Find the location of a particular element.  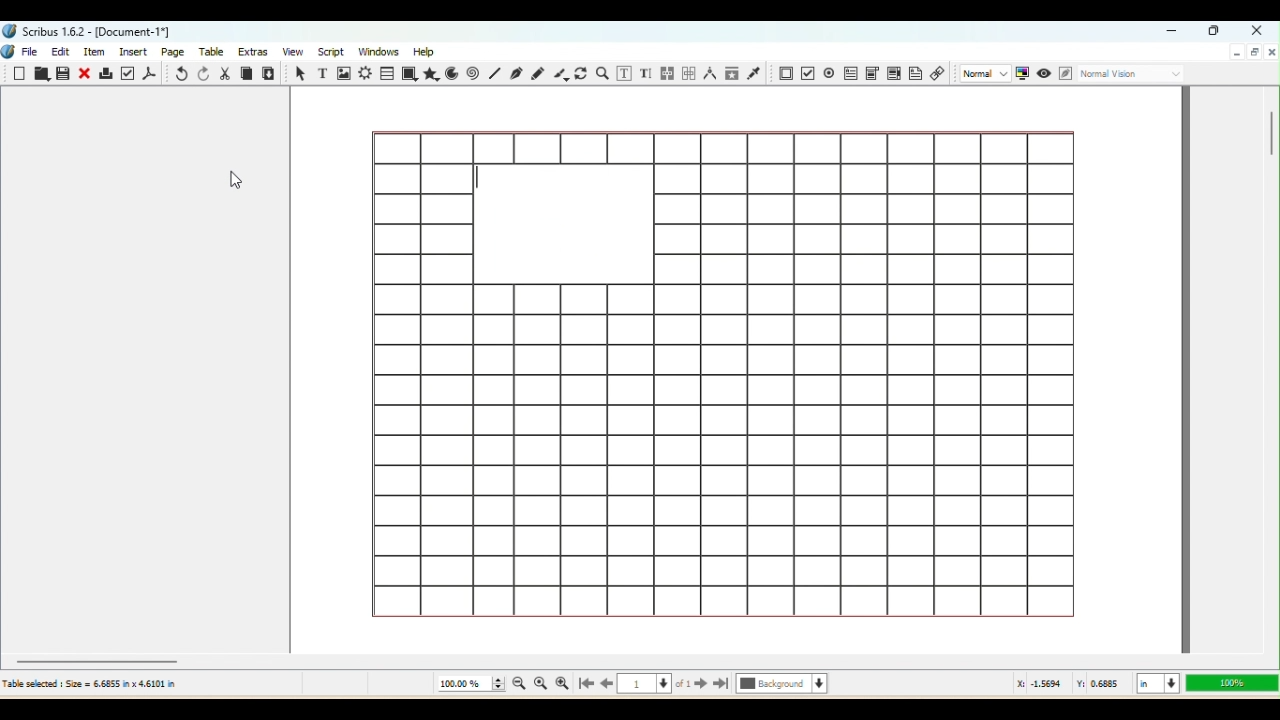

Maximize is located at coordinates (1254, 53).